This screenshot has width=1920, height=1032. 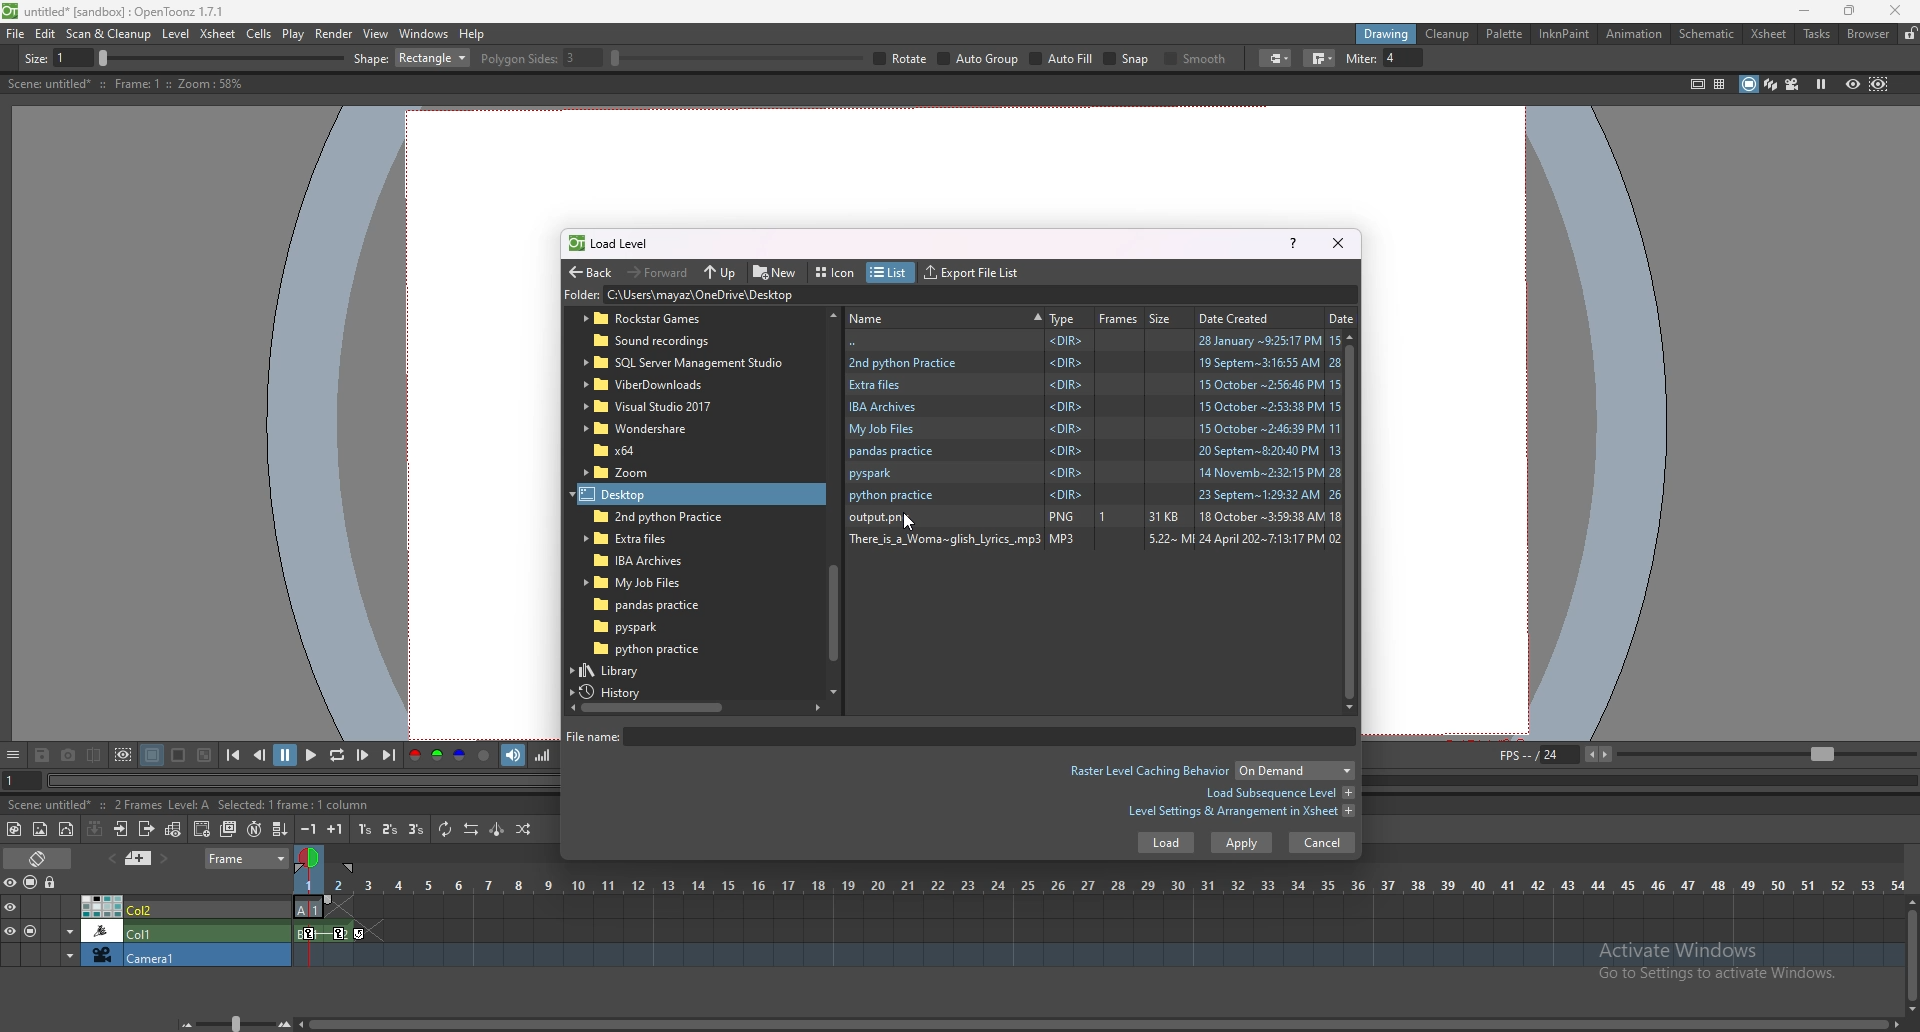 I want to click on folder, so click(x=668, y=342).